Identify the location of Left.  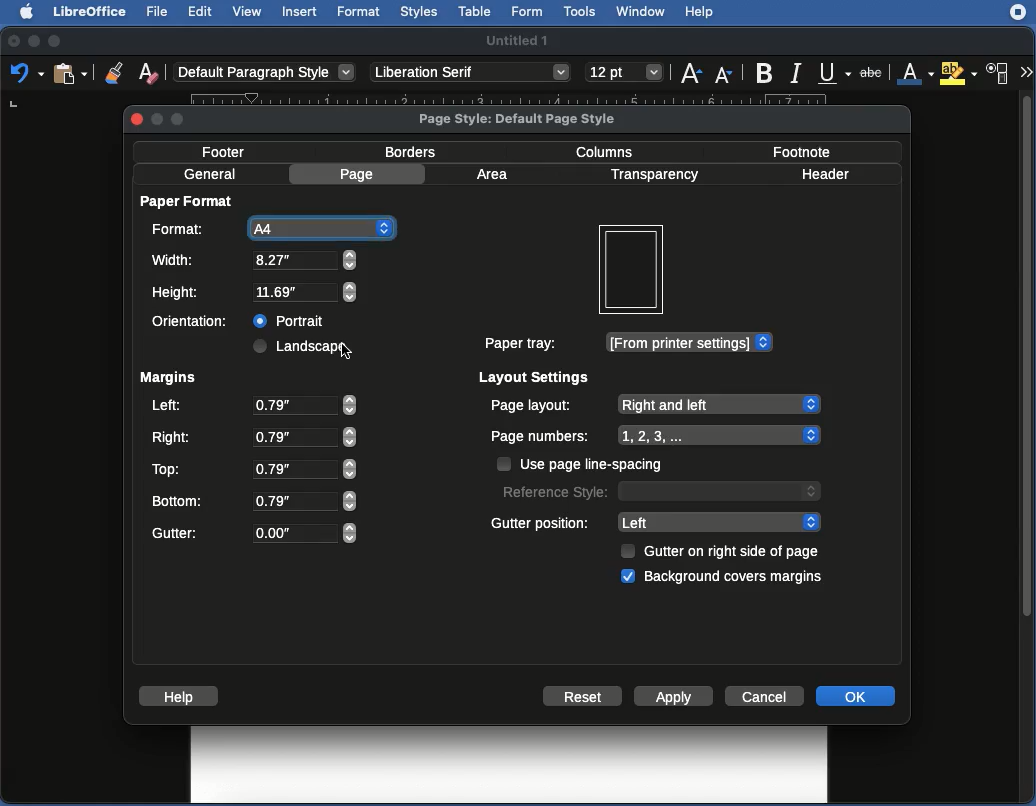
(718, 523).